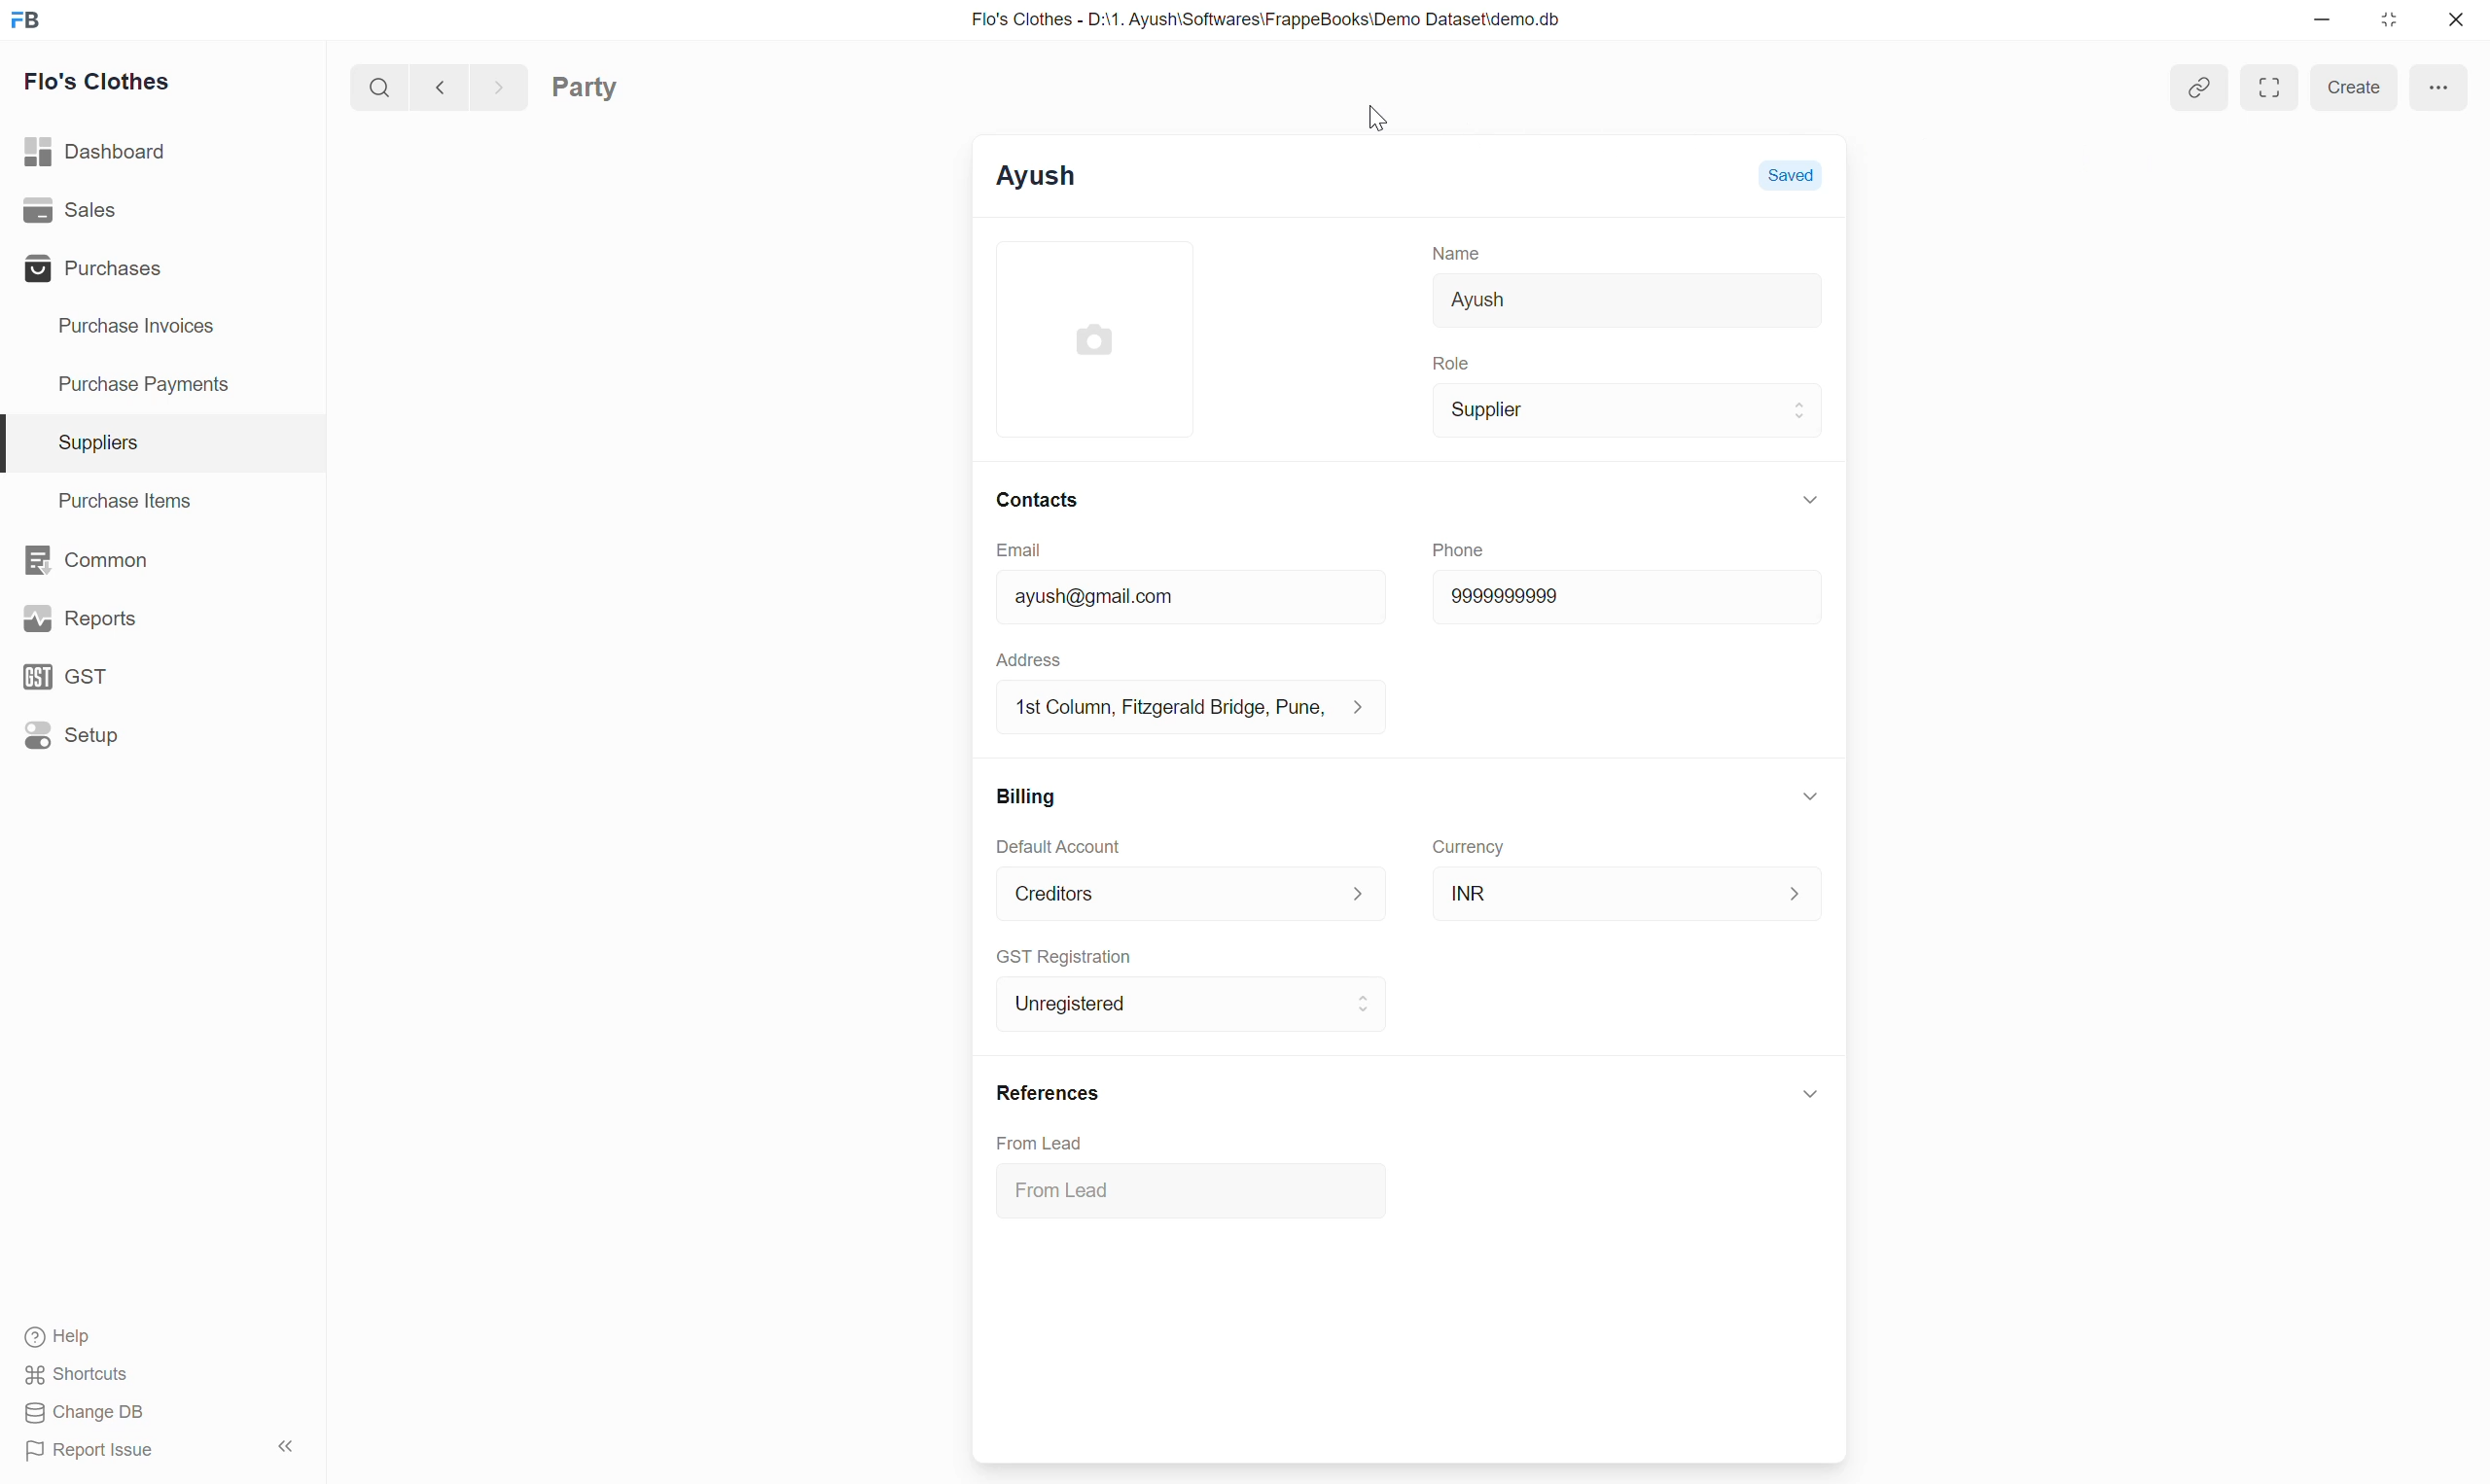  What do you see at coordinates (1095, 338) in the screenshot?
I see `Click to add image` at bounding box center [1095, 338].